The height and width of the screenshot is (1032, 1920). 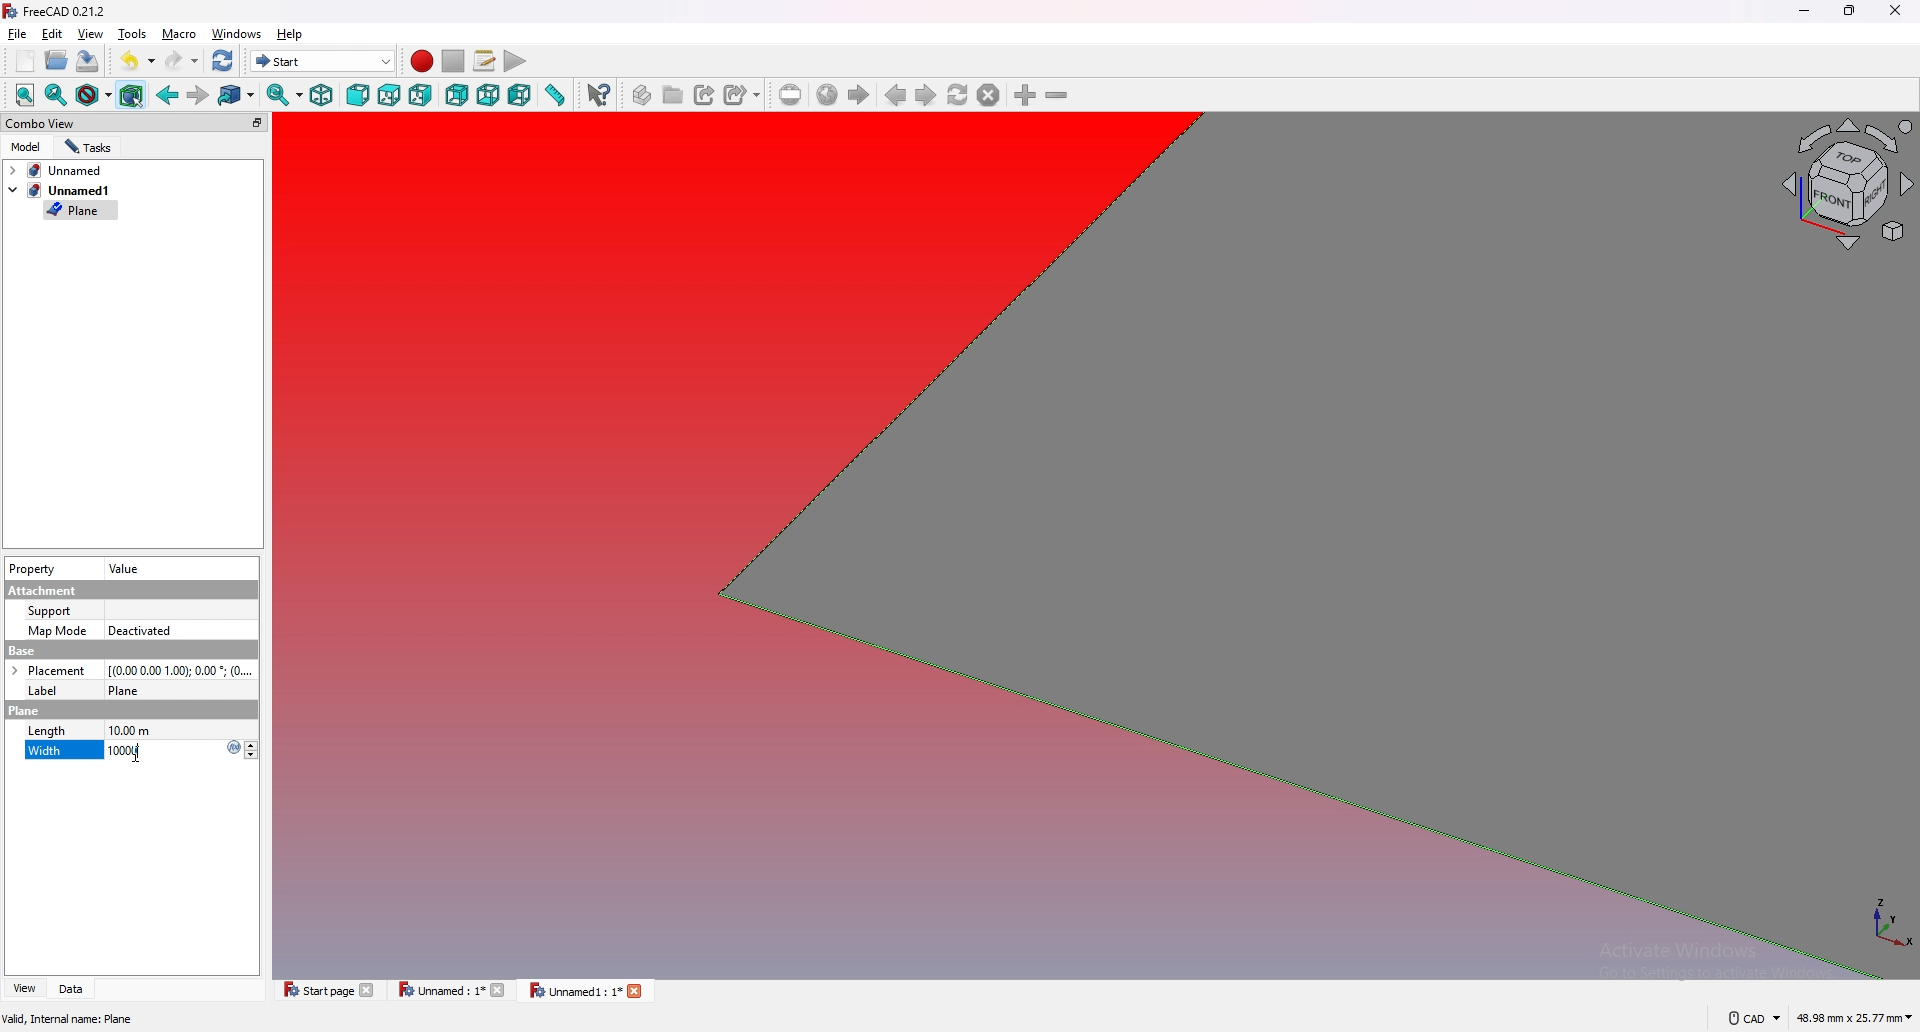 I want to click on fit all, so click(x=25, y=95).